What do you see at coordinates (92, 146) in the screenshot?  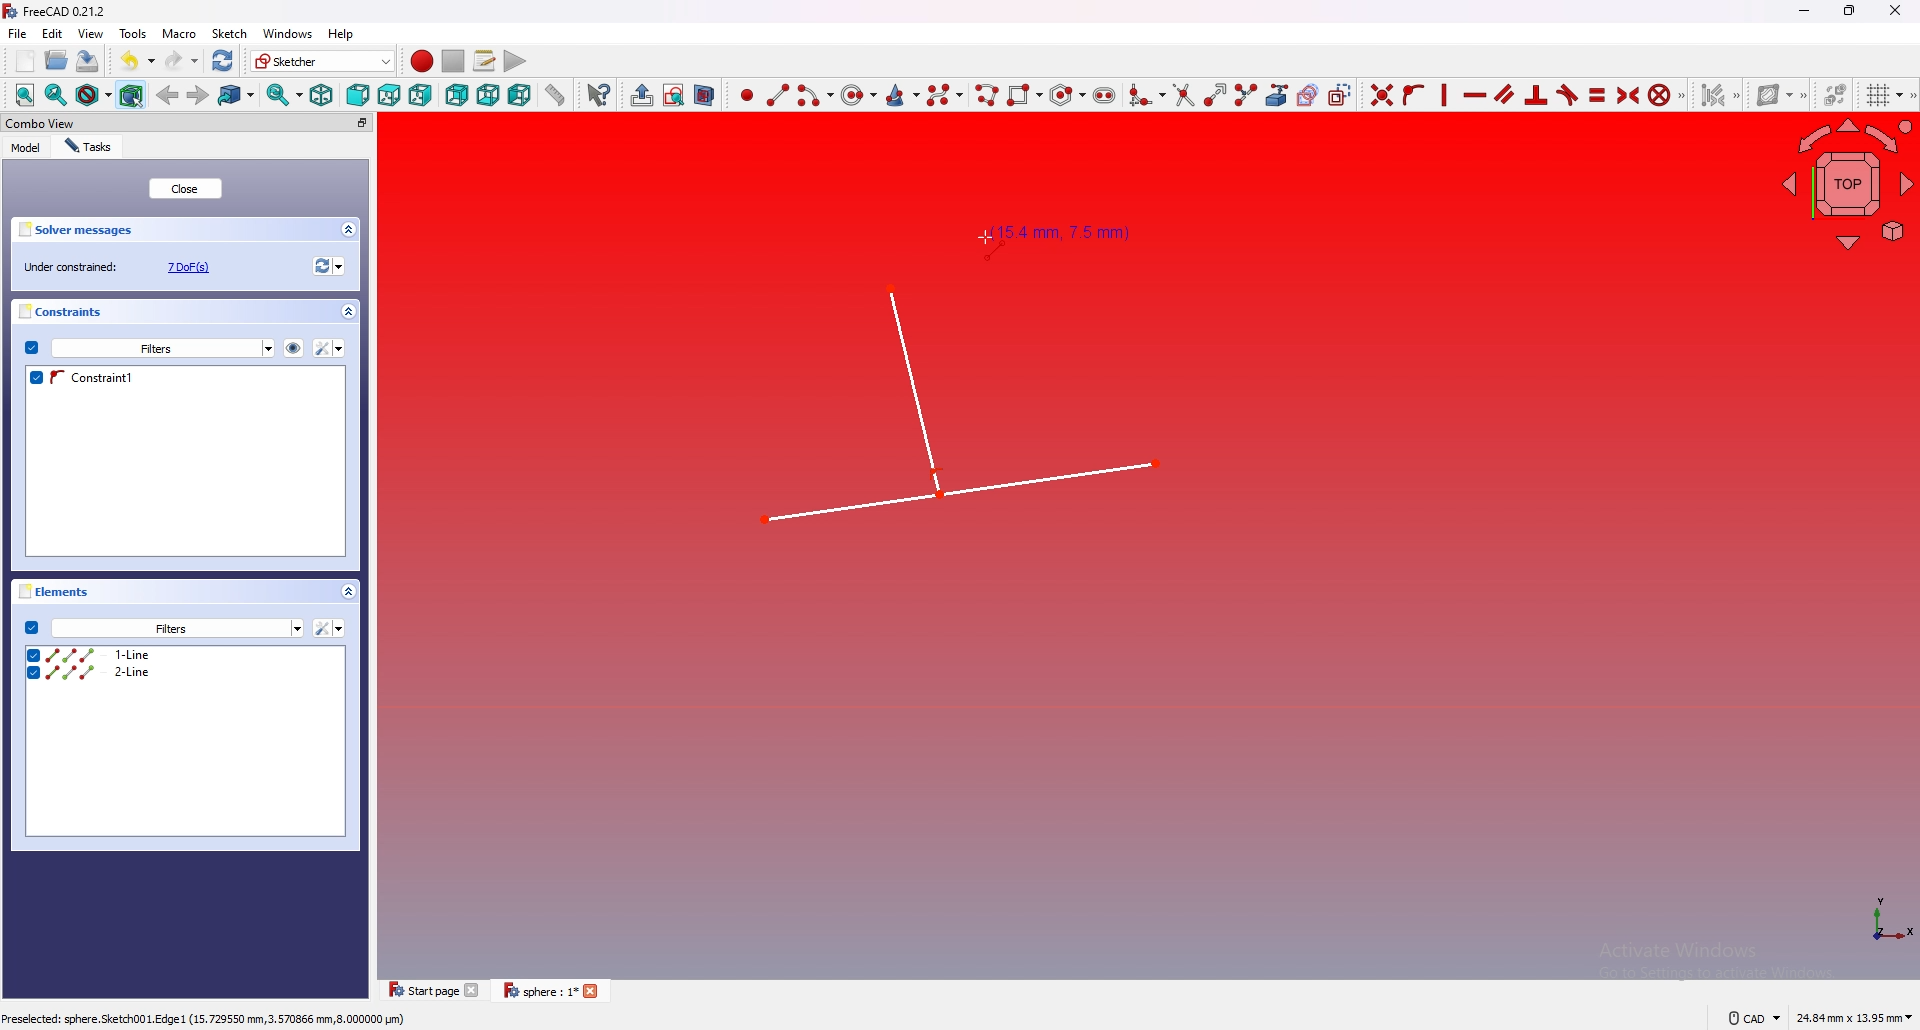 I see `Tasks` at bounding box center [92, 146].